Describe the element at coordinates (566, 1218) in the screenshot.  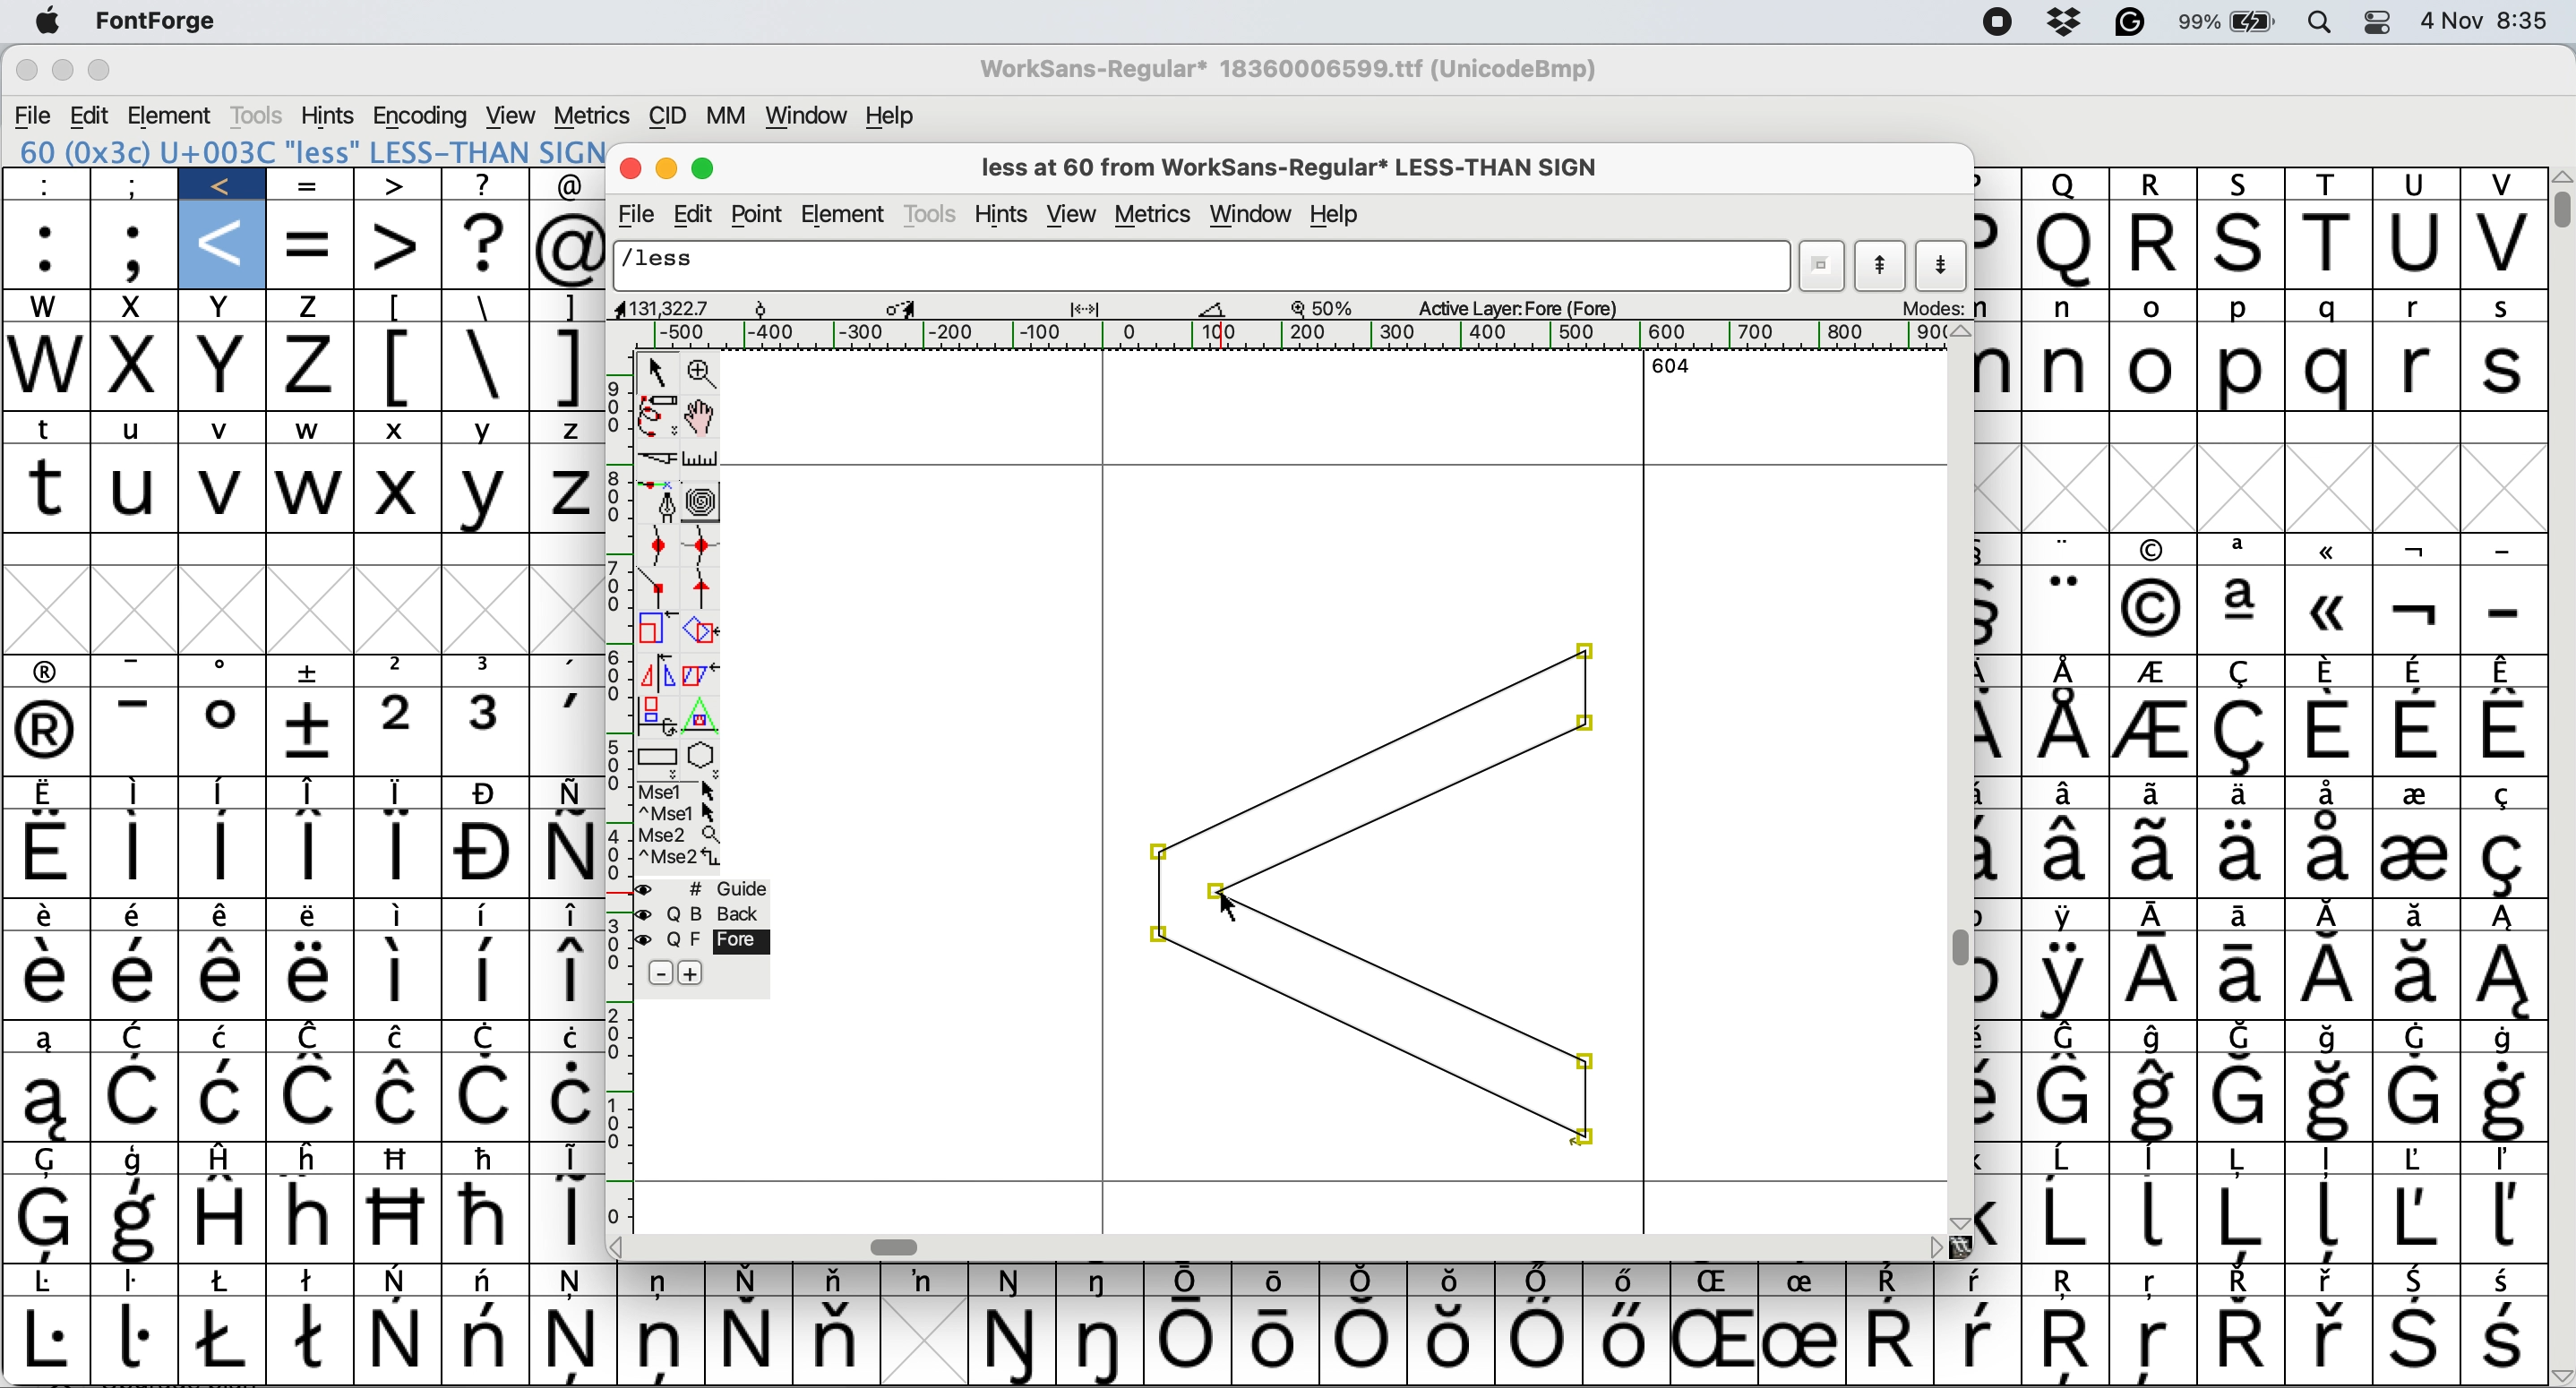
I see `Symbol` at that location.